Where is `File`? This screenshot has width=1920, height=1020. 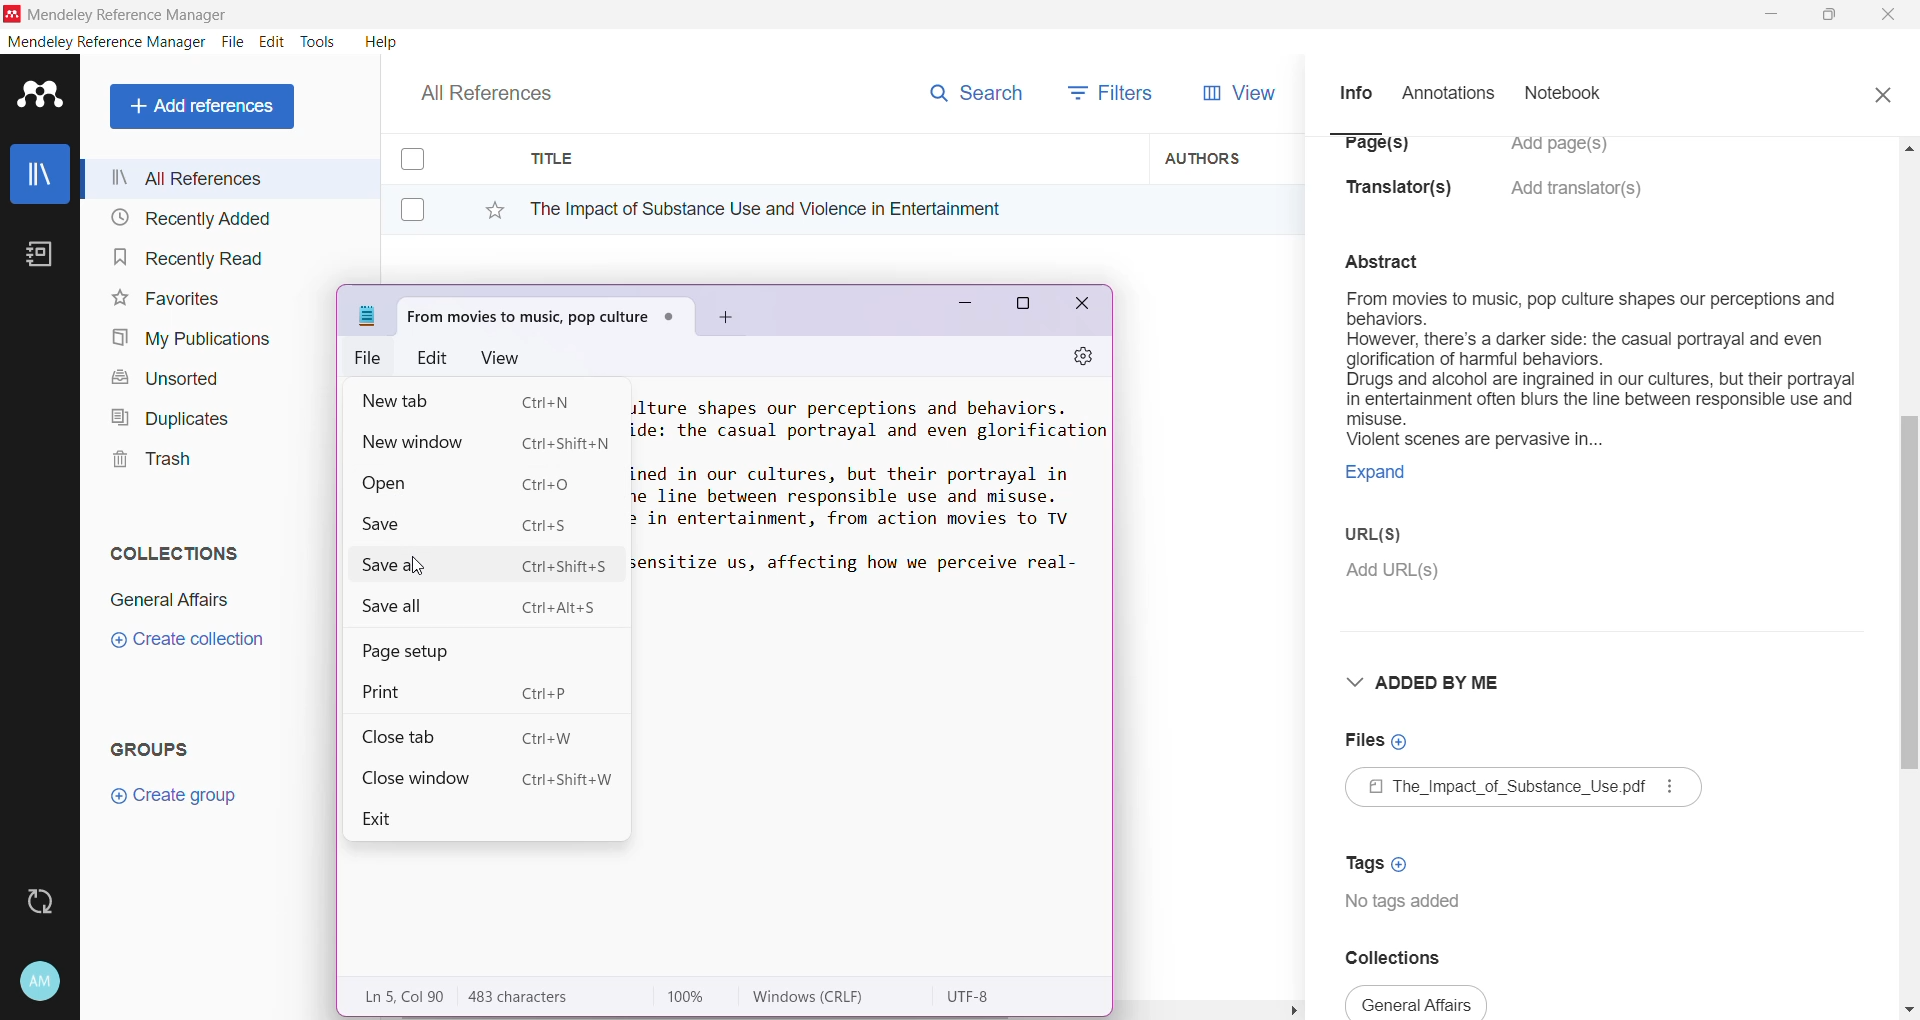
File is located at coordinates (233, 43).